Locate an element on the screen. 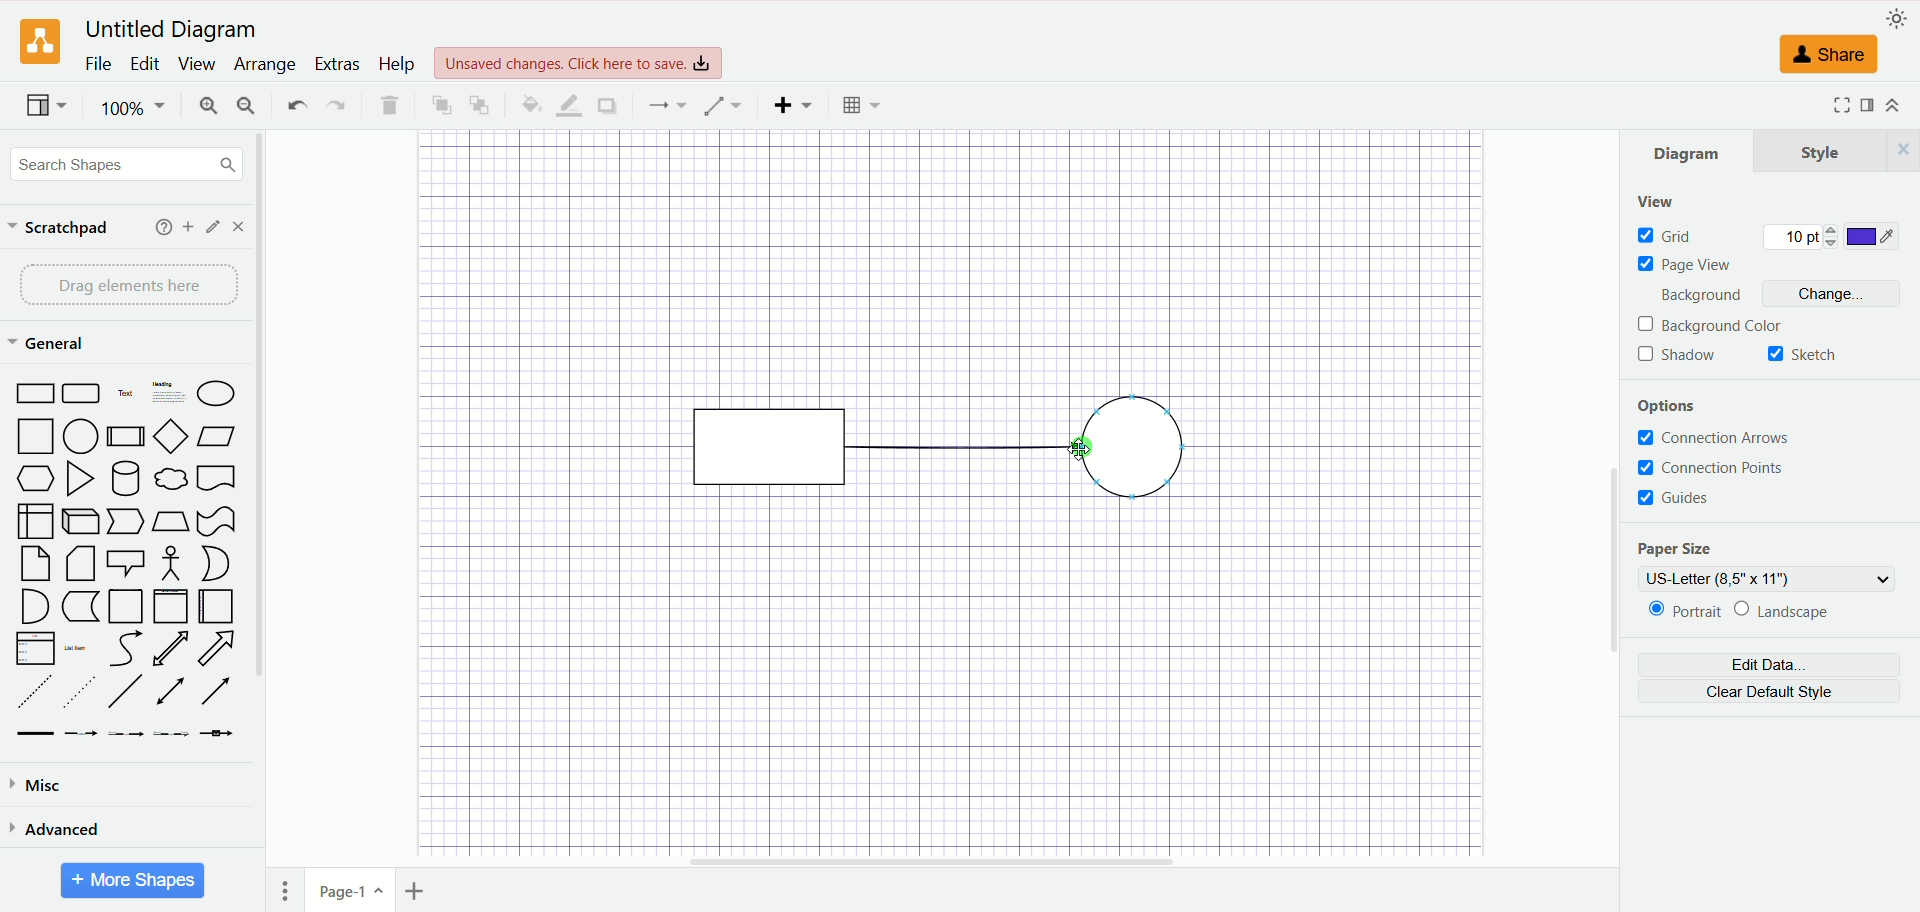 Image resolution: width=1920 pixels, height=912 pixels. options is located at coordinates (1673, 408).